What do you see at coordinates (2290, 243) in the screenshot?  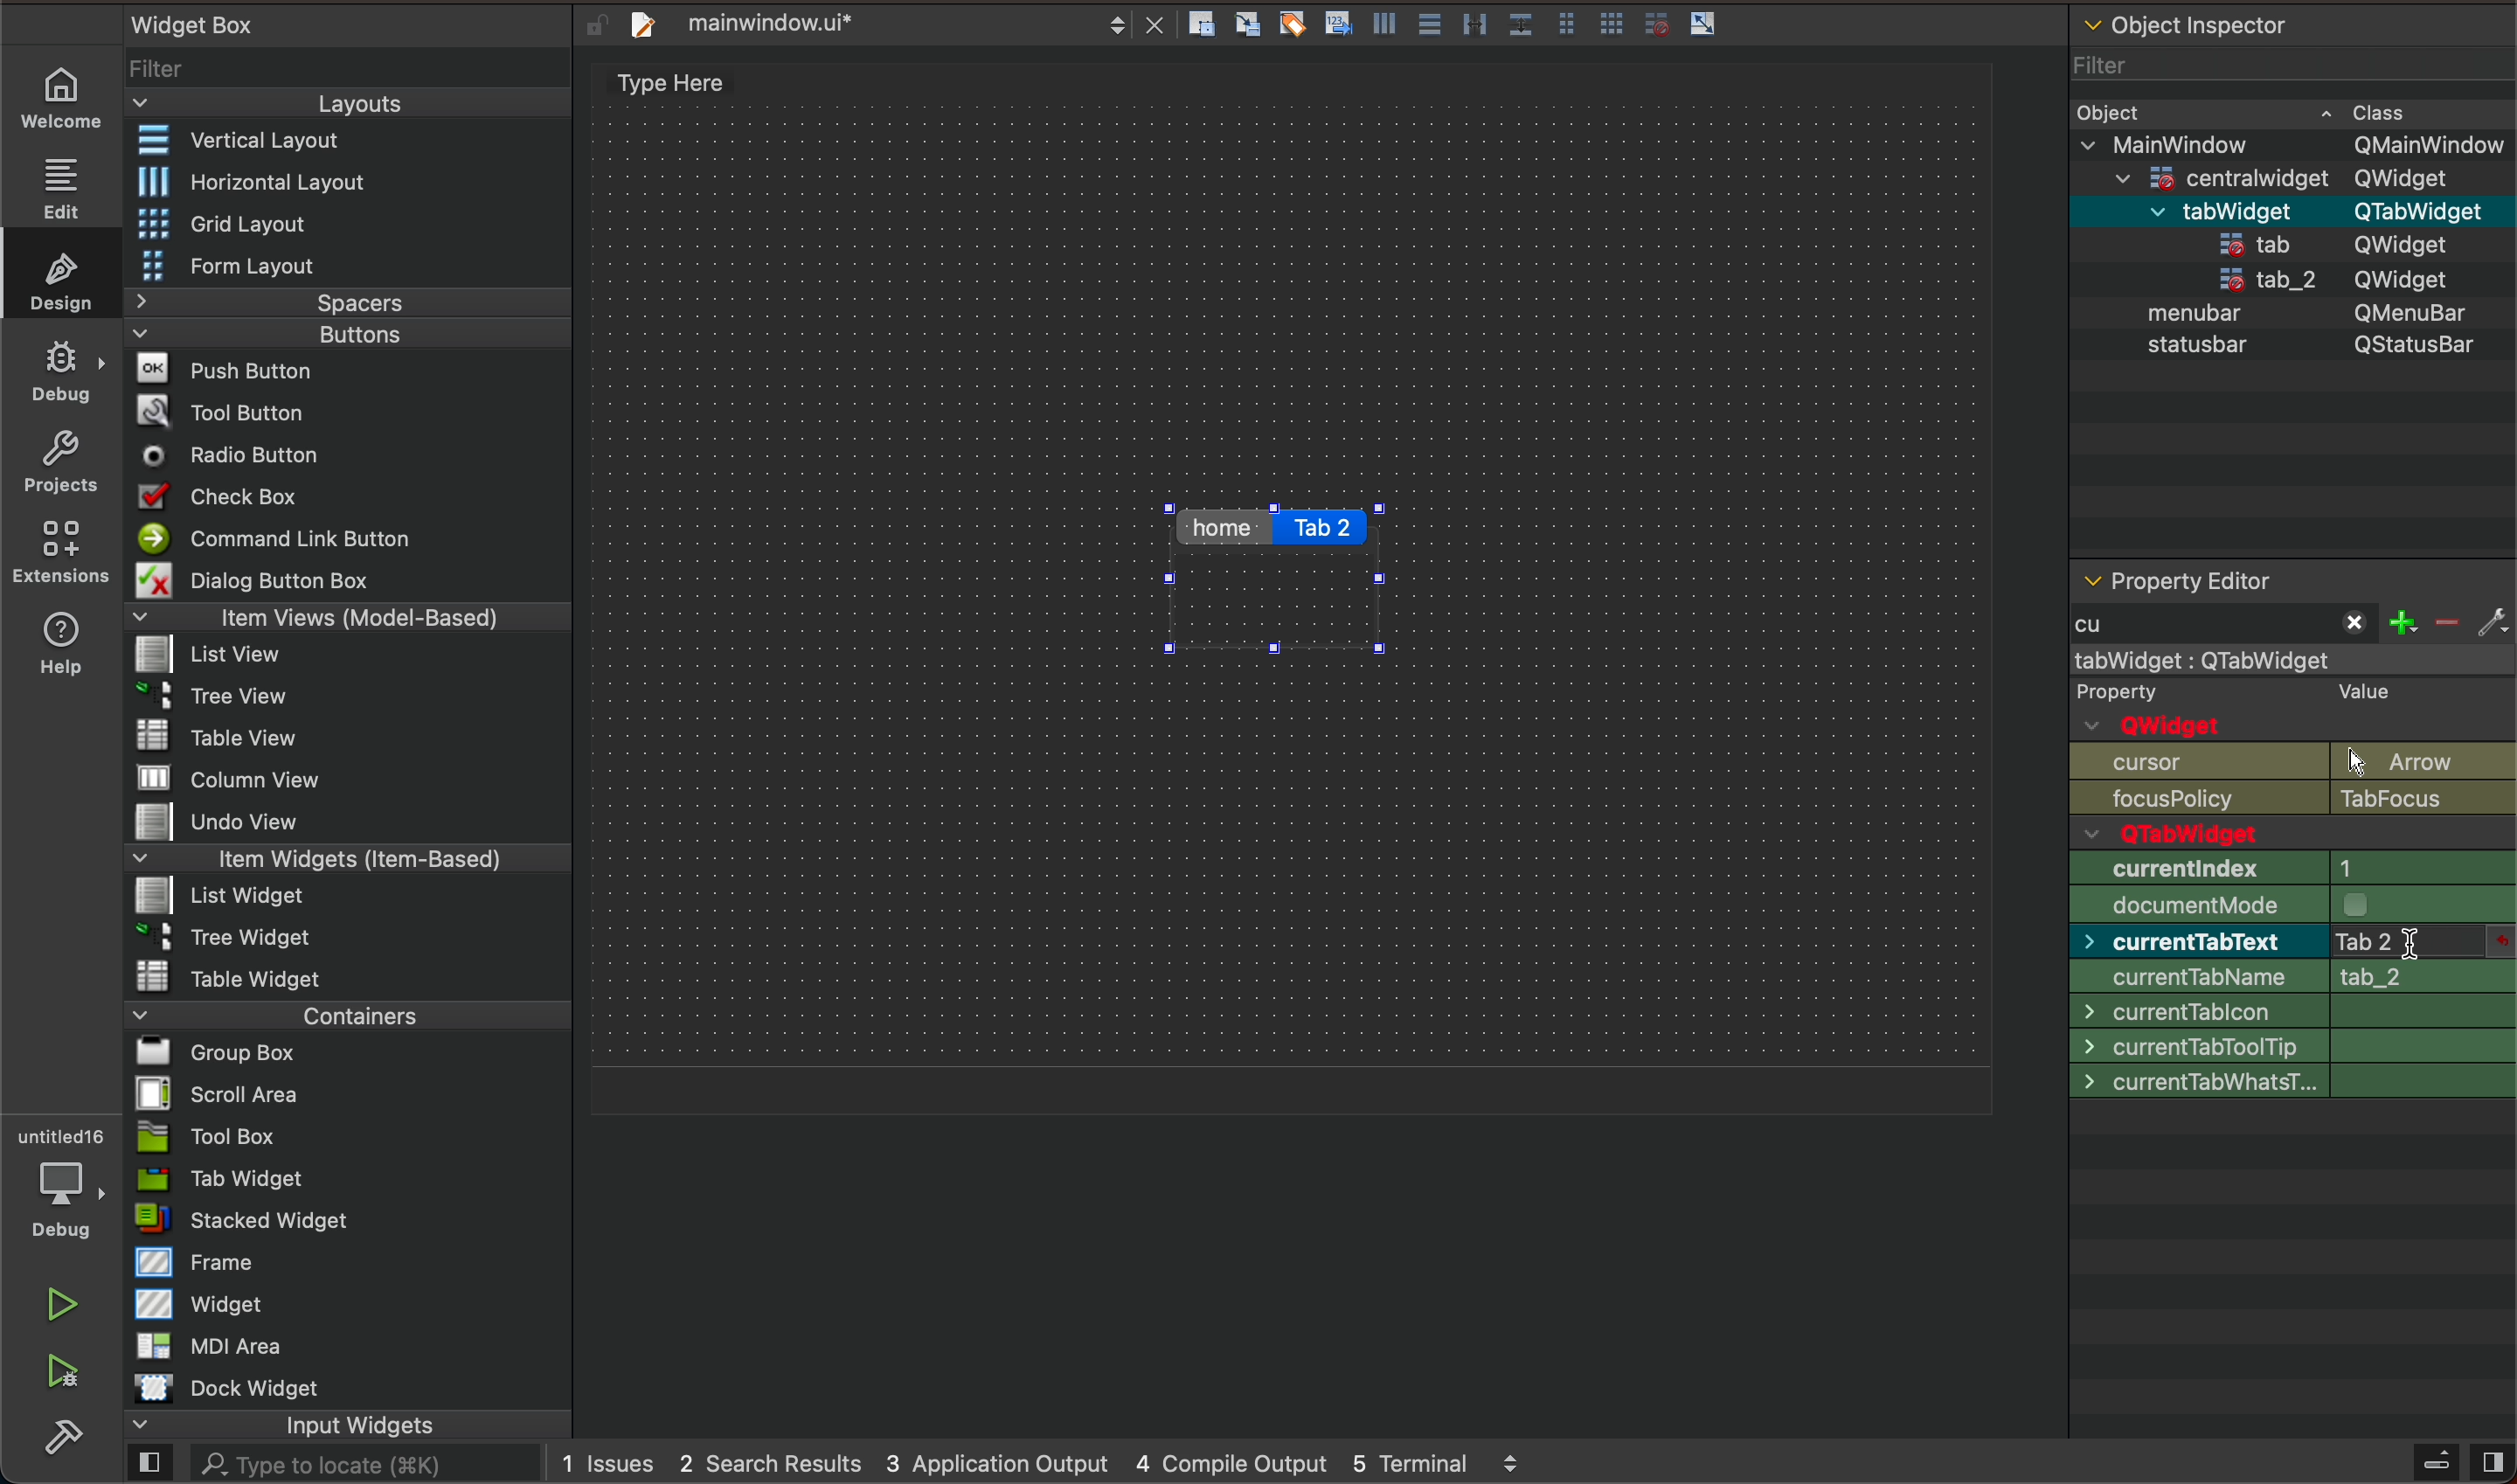 I see `statusbar QStatusBar` at bounding box center [2290, 243].